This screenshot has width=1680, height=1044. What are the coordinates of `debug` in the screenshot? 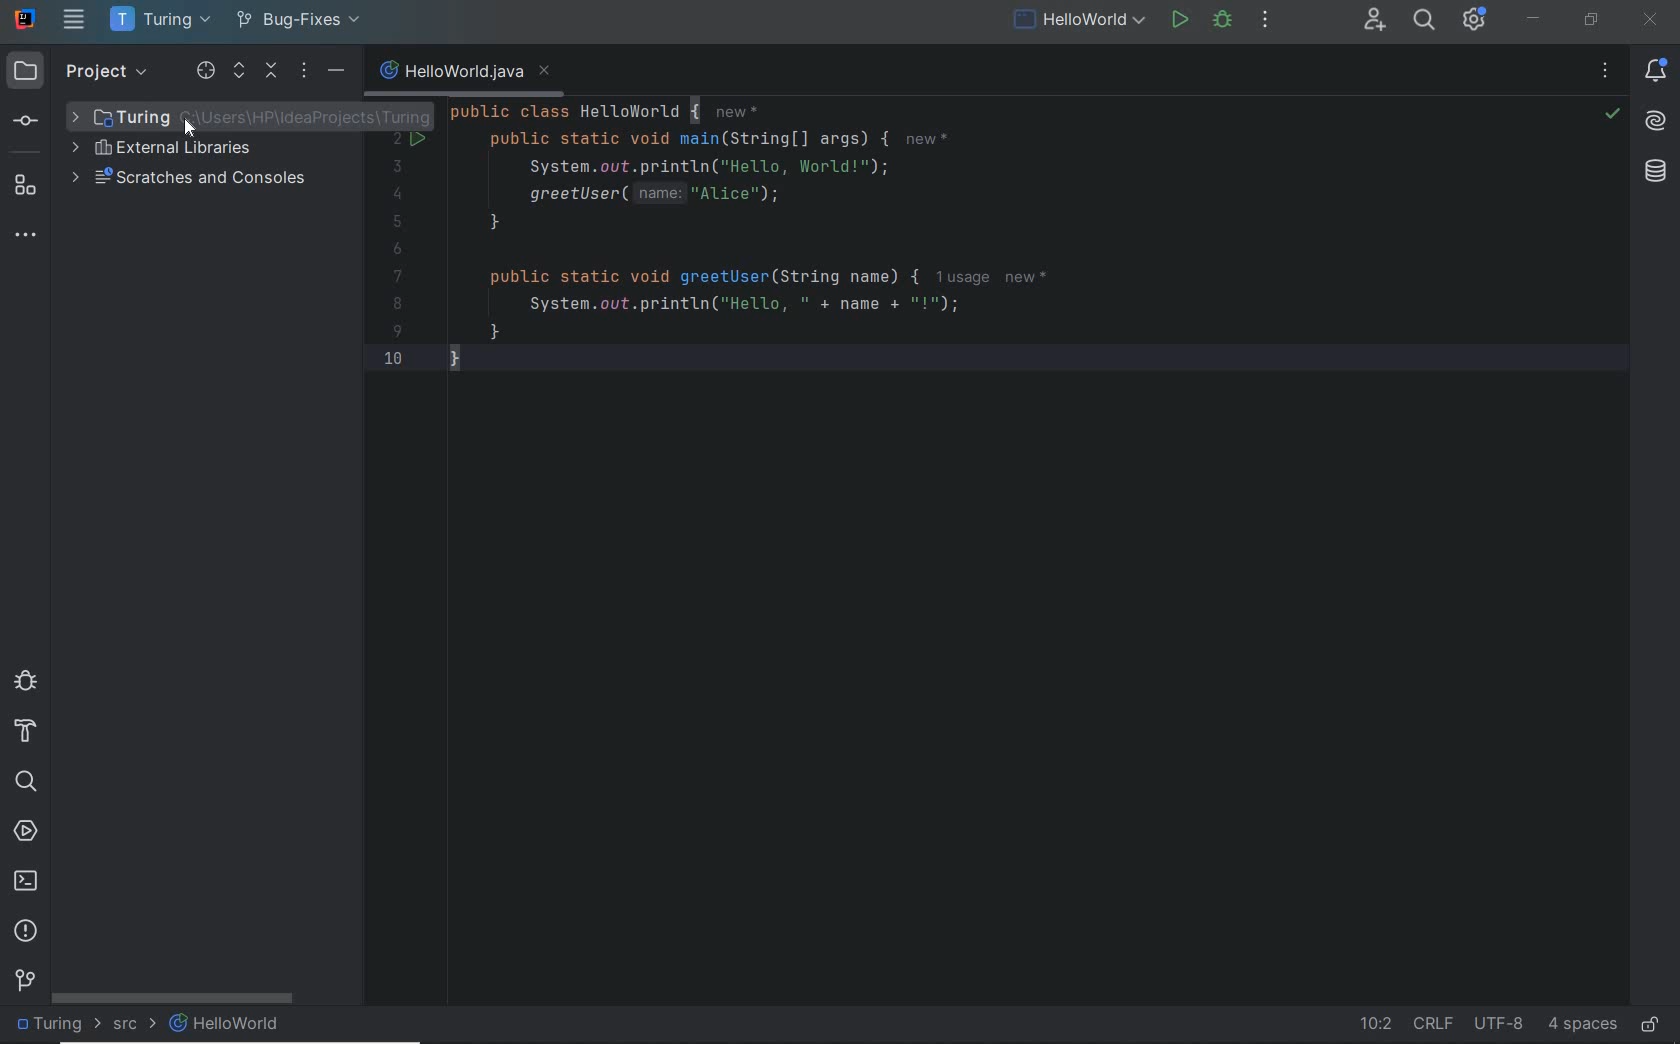 It's located at (1222, 22).